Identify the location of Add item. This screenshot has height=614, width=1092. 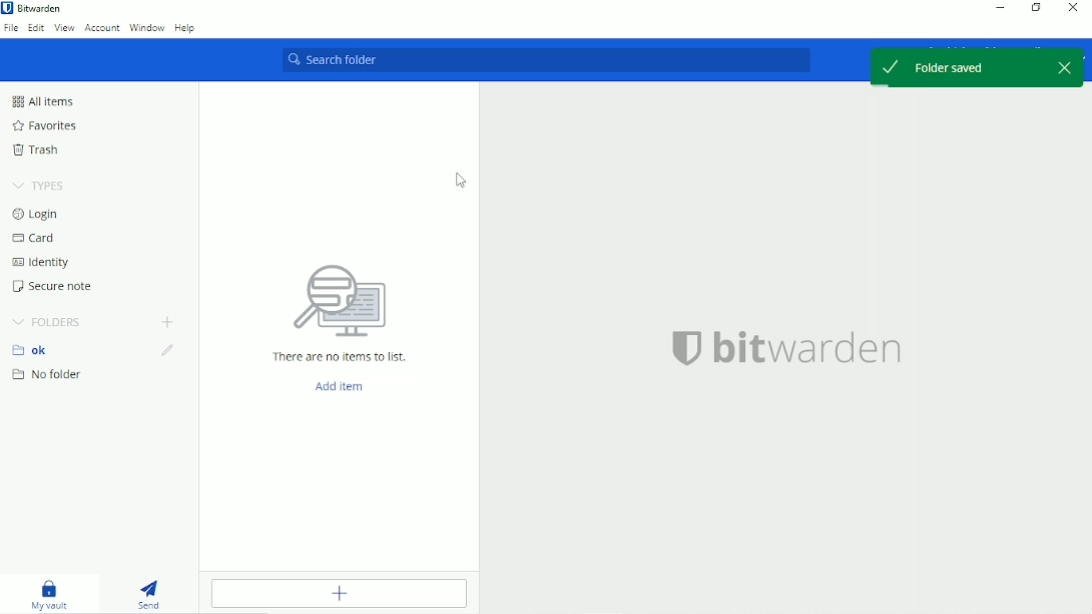
(338, 594).